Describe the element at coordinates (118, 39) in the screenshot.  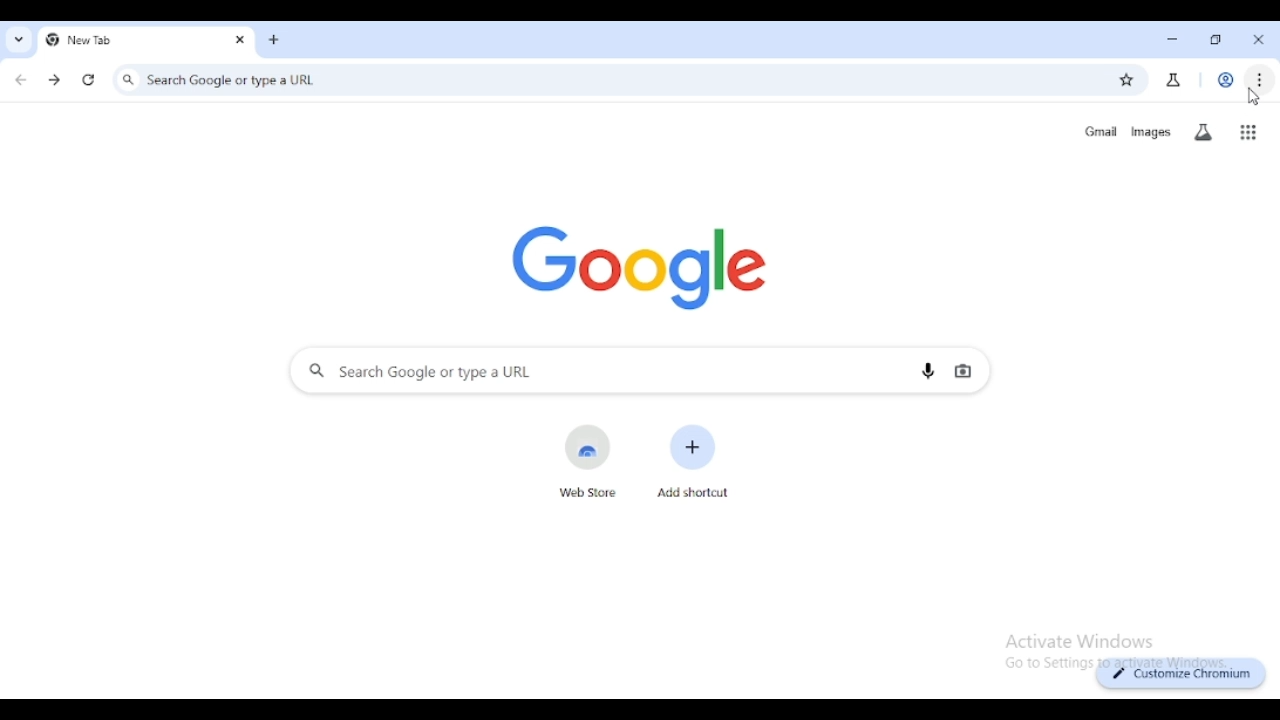
I see `new tab` at that location.